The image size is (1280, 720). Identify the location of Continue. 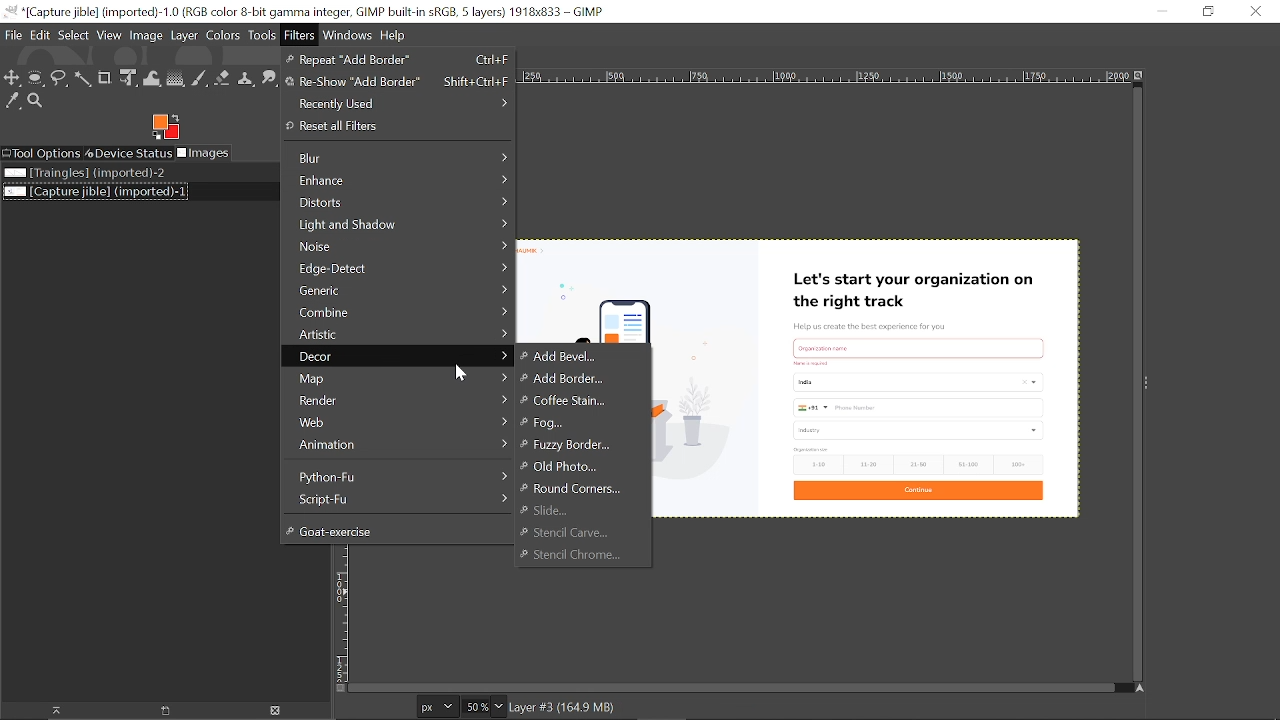
(921, 491).